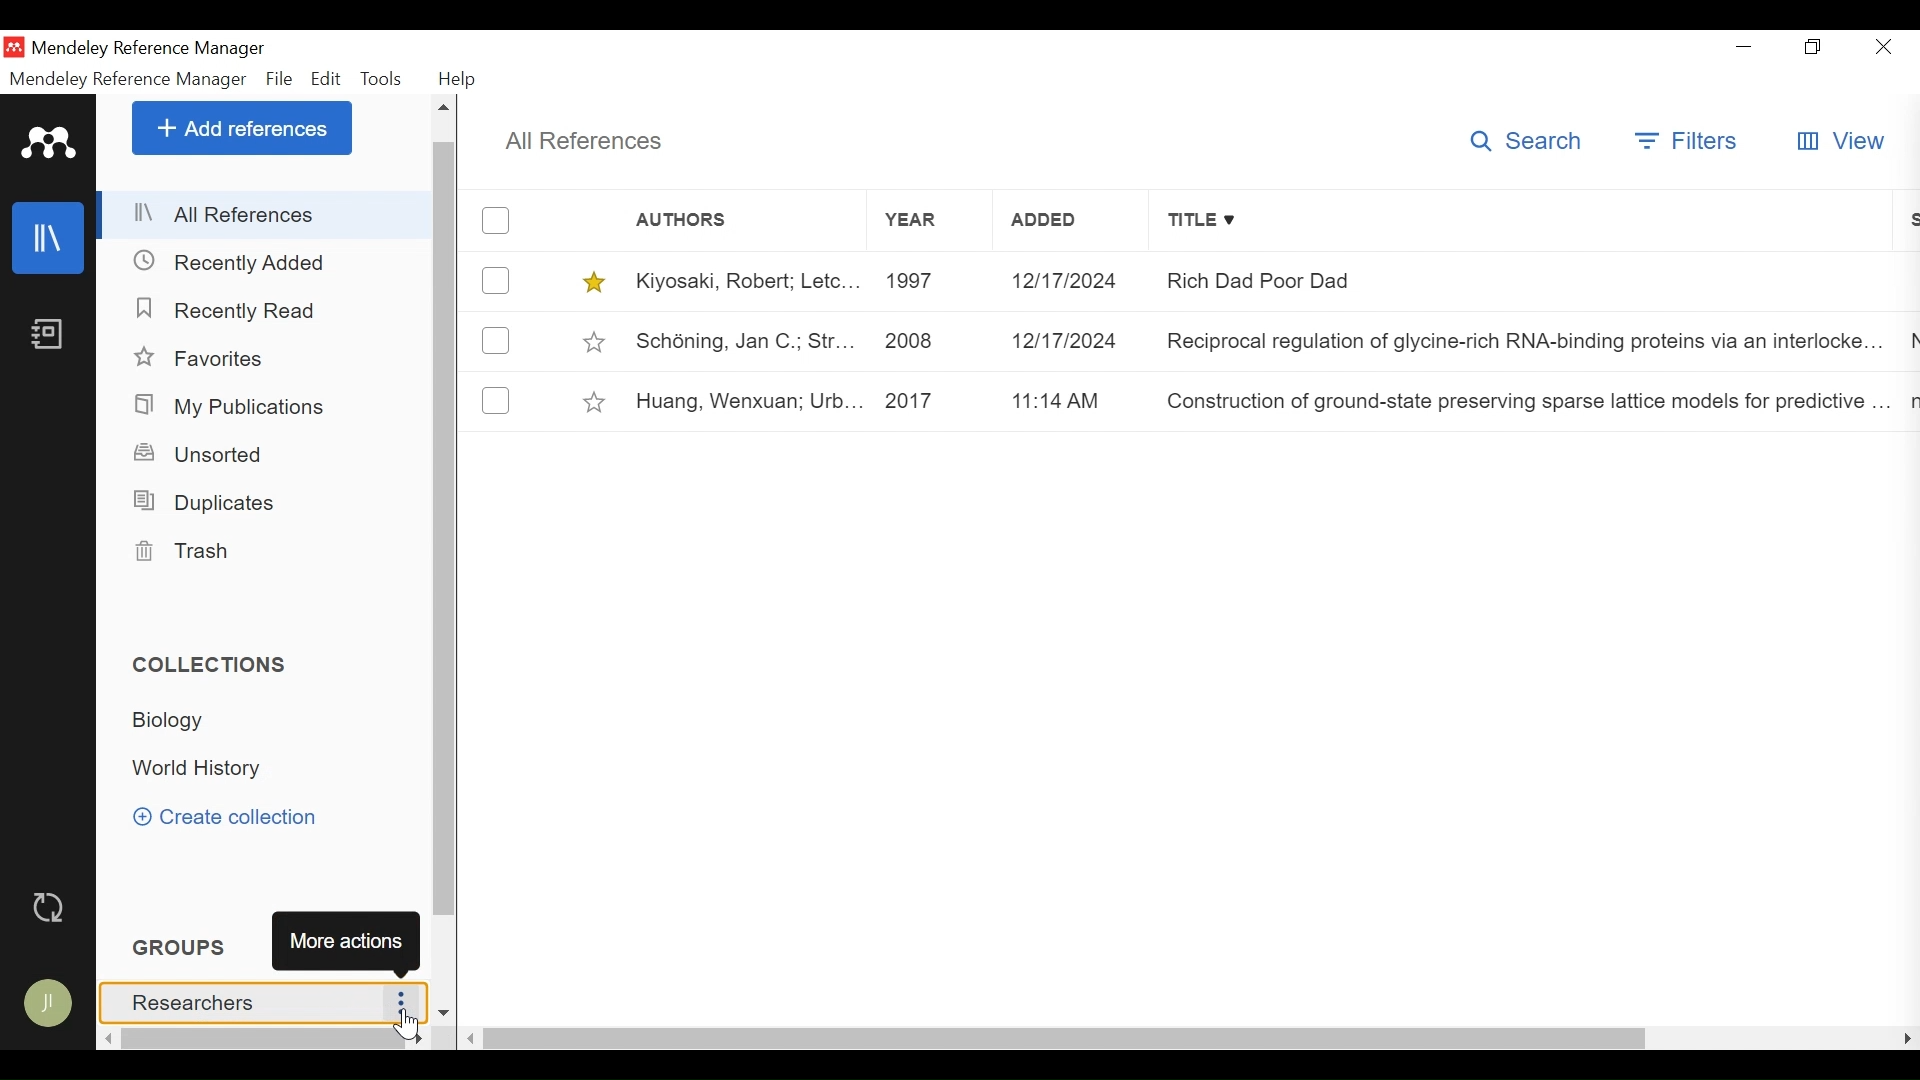  Describe the element at coordinates (745, 282) in the screenshot. I see `Kiyosaki, Robert; Letc...` at that location.